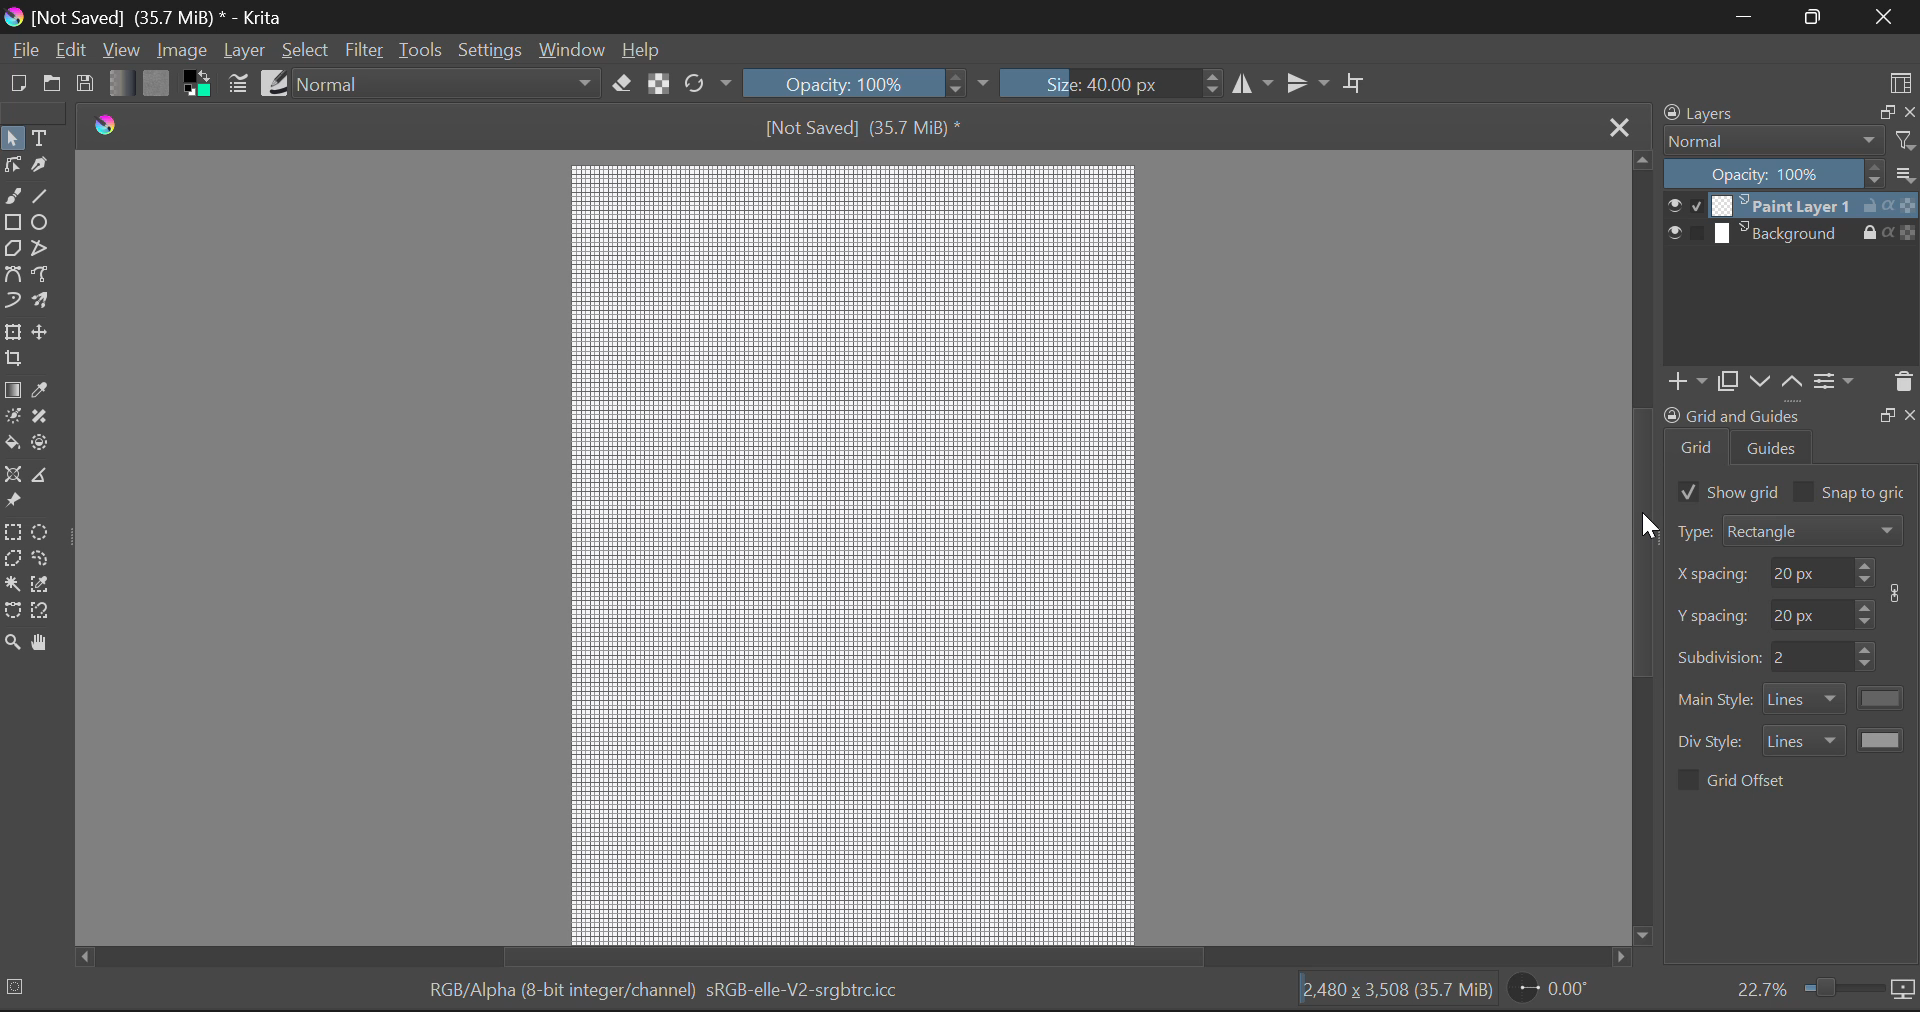  I want to click on Pattern, so click(158, 83).